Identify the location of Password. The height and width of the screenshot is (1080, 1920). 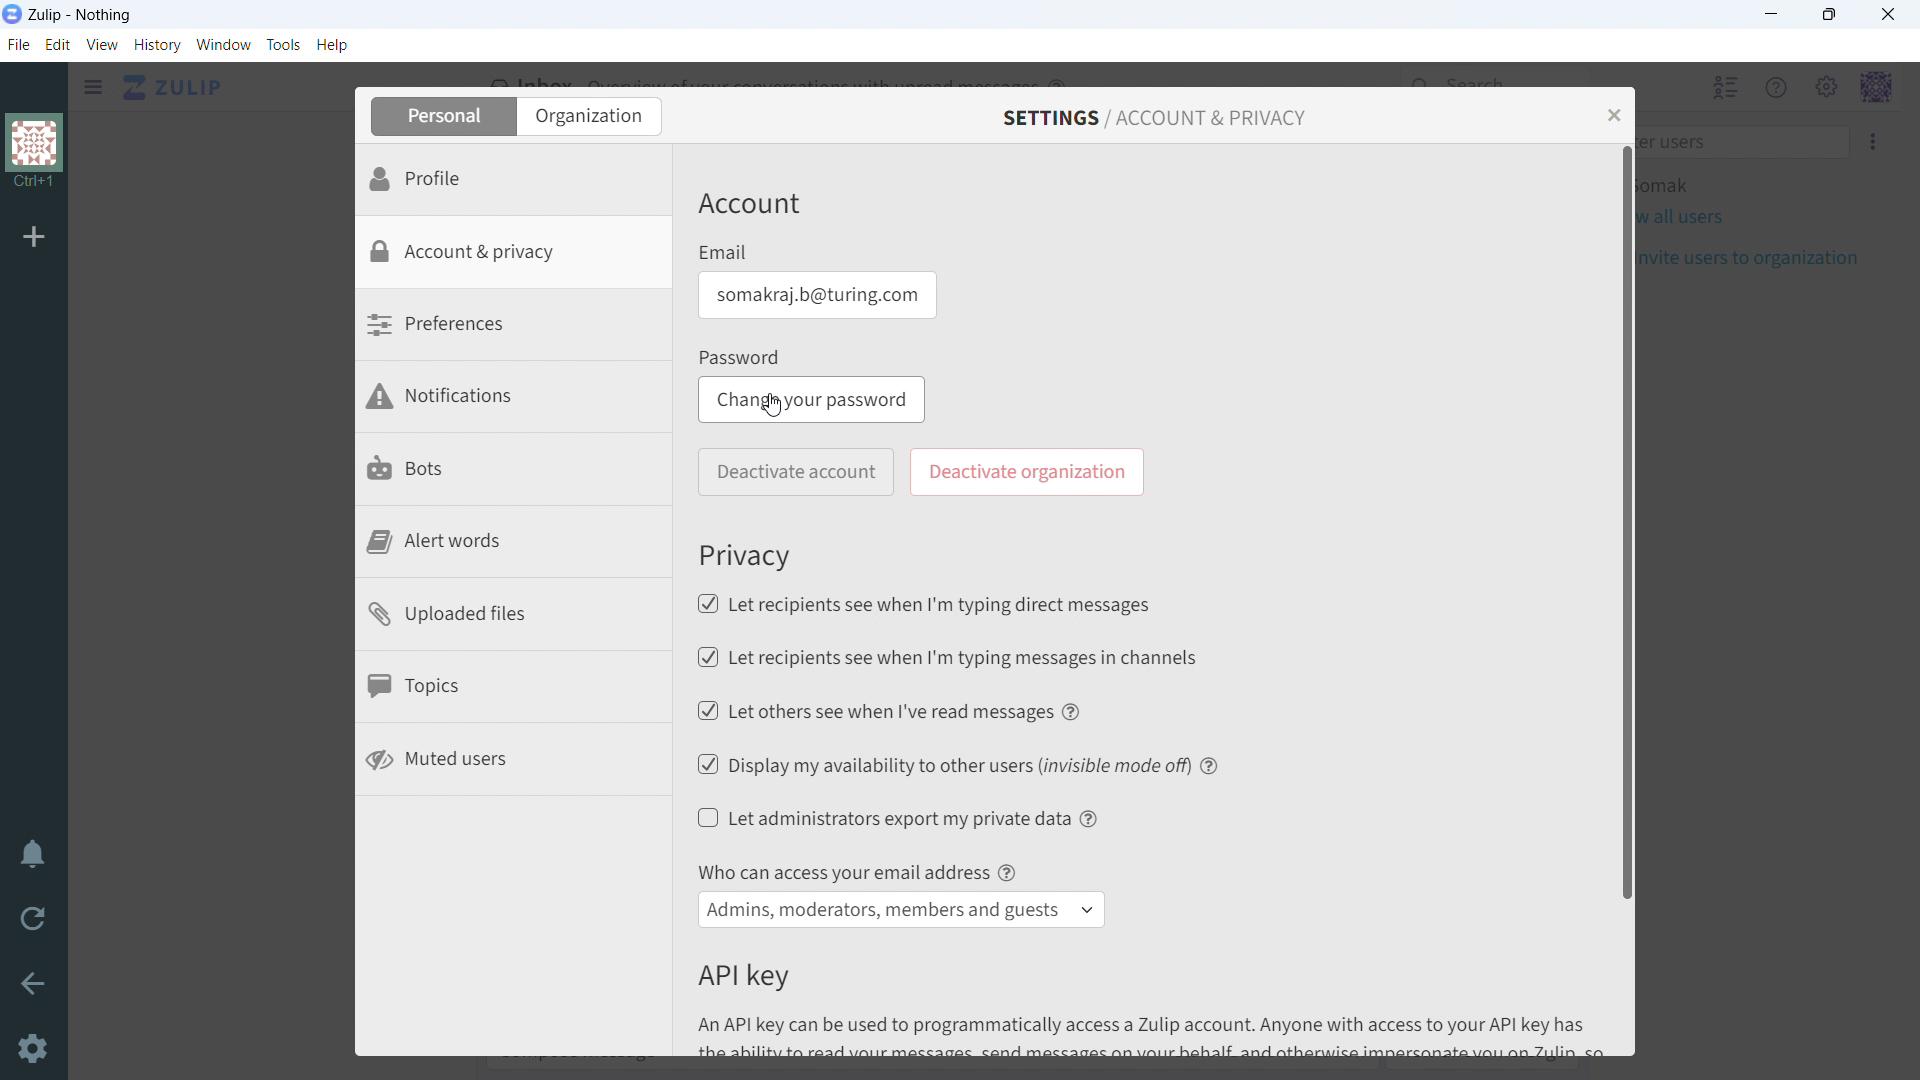
(742, 357).